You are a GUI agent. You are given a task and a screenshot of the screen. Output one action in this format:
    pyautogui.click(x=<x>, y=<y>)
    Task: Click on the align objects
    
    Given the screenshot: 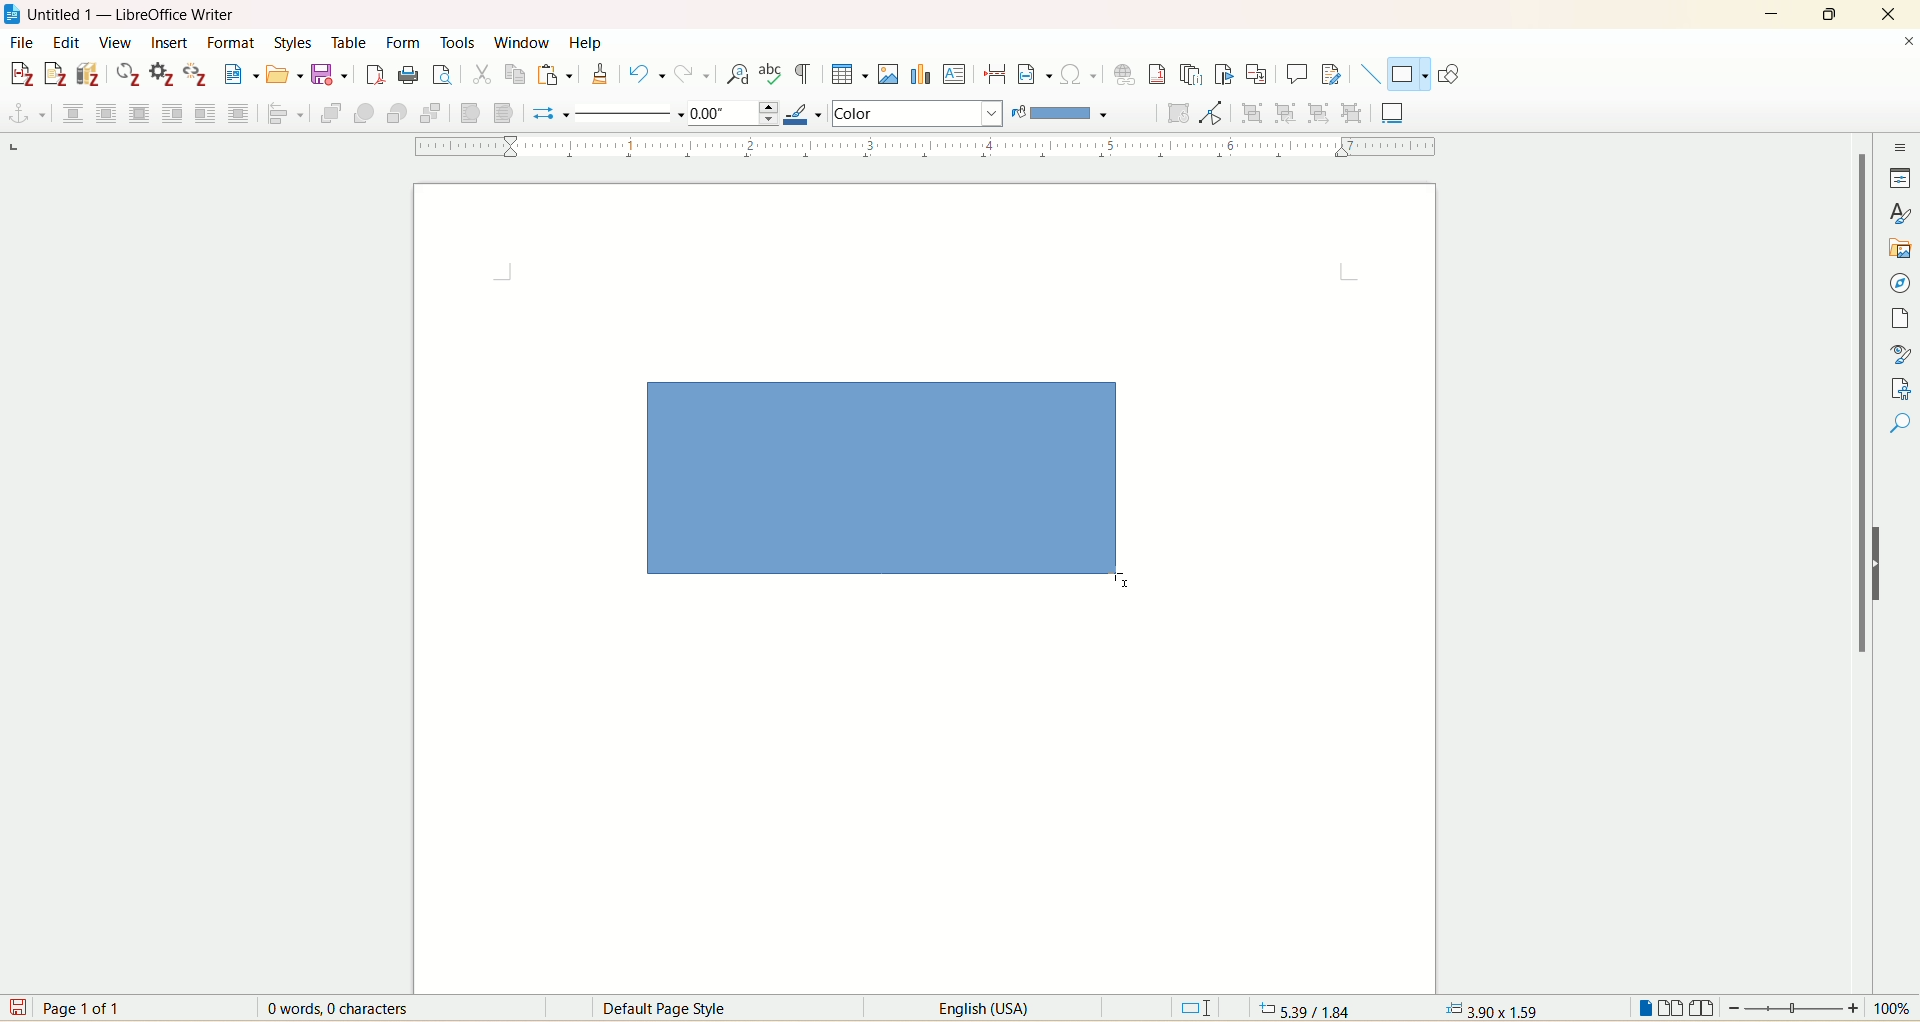 What is the action you would take?
    pyautogui.click(x=287, y=114)
    